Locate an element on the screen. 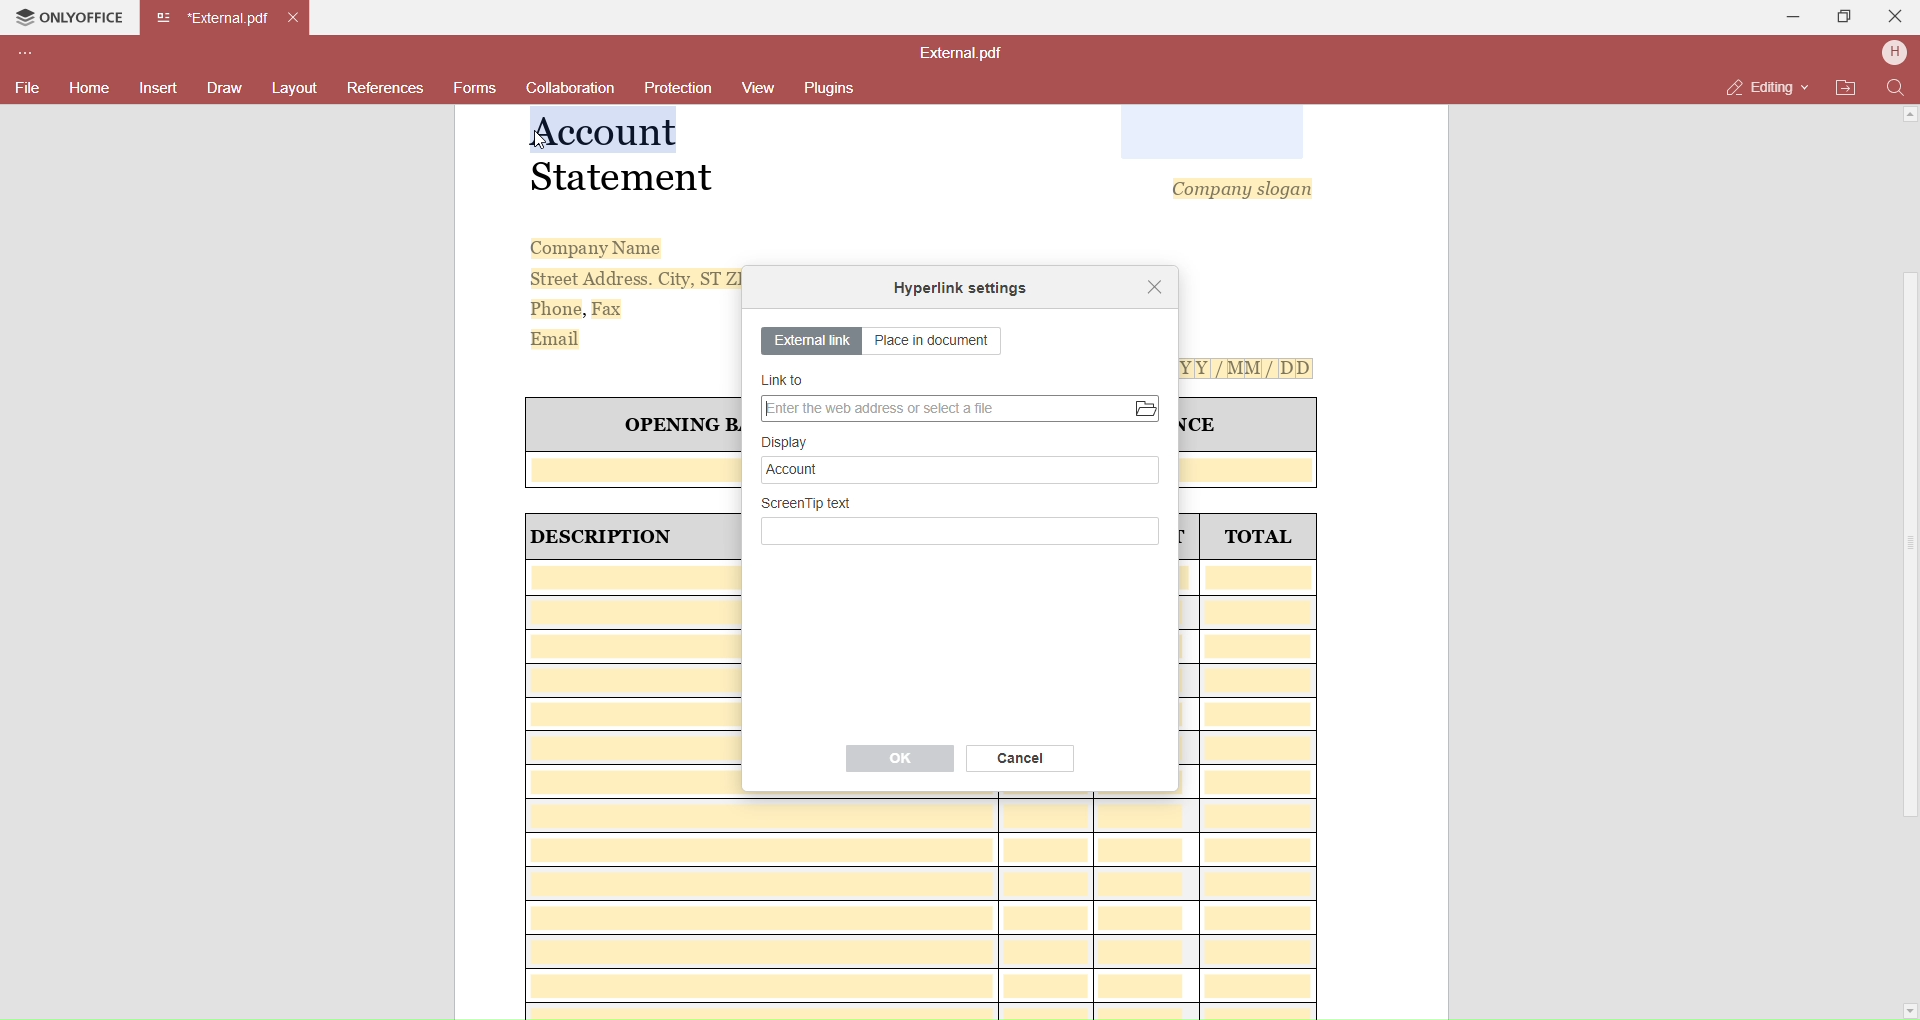 Image resolution: width=1920 pixels, height=1020 pixels. Find is located at coordinates (1895, 88).